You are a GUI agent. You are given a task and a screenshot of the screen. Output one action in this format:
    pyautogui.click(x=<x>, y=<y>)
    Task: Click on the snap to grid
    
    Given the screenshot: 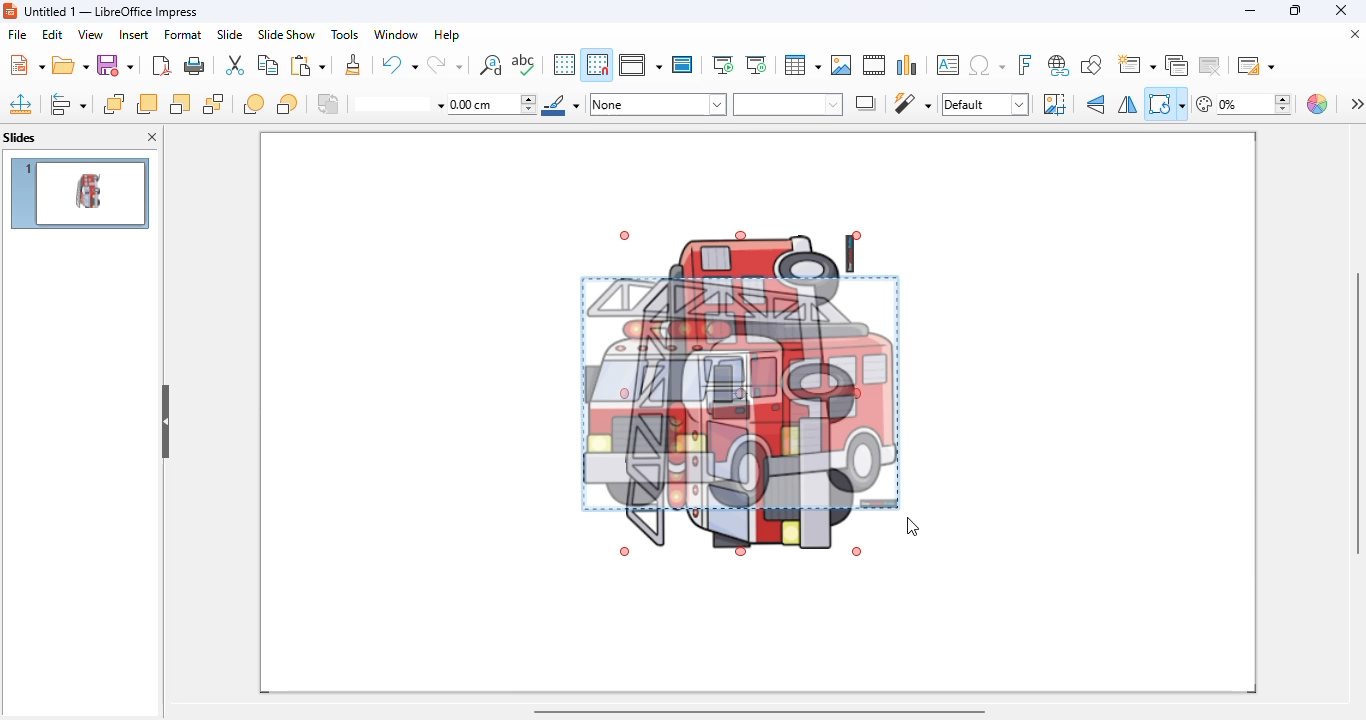 What is the action you would take?
    pyautogui.click(x=598, y=64)
    